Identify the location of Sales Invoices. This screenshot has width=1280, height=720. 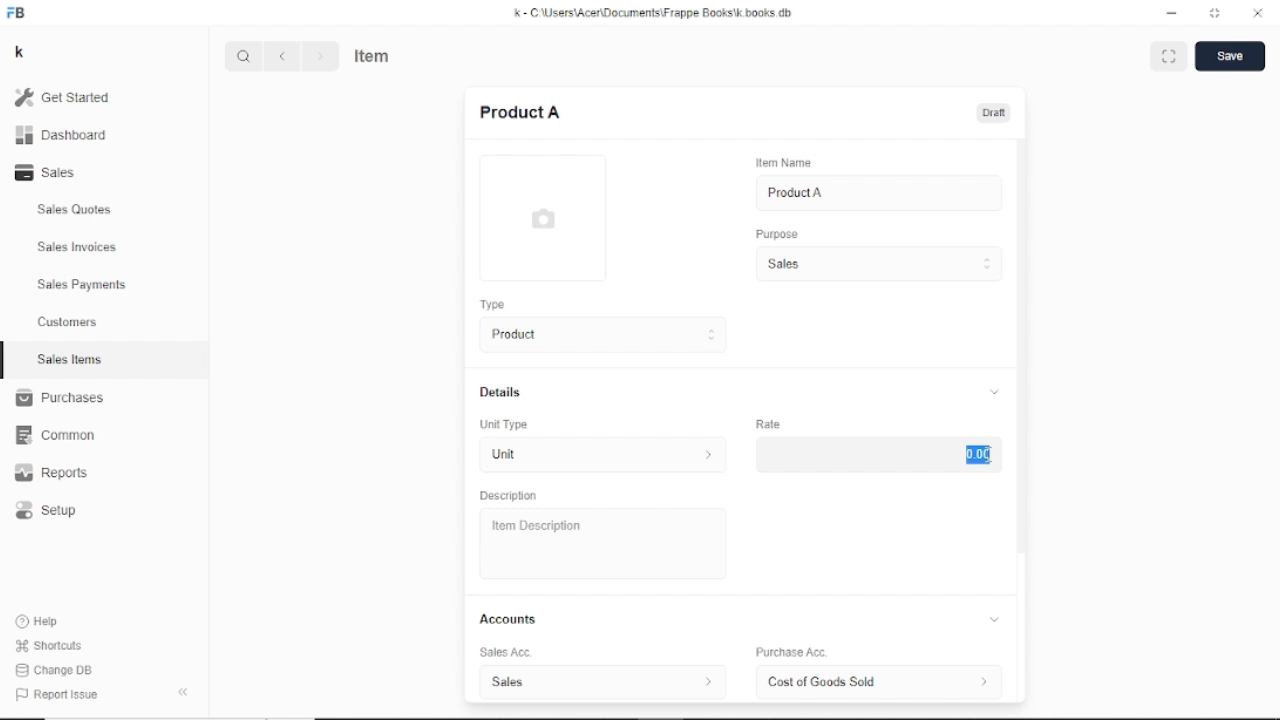
(77, 248).